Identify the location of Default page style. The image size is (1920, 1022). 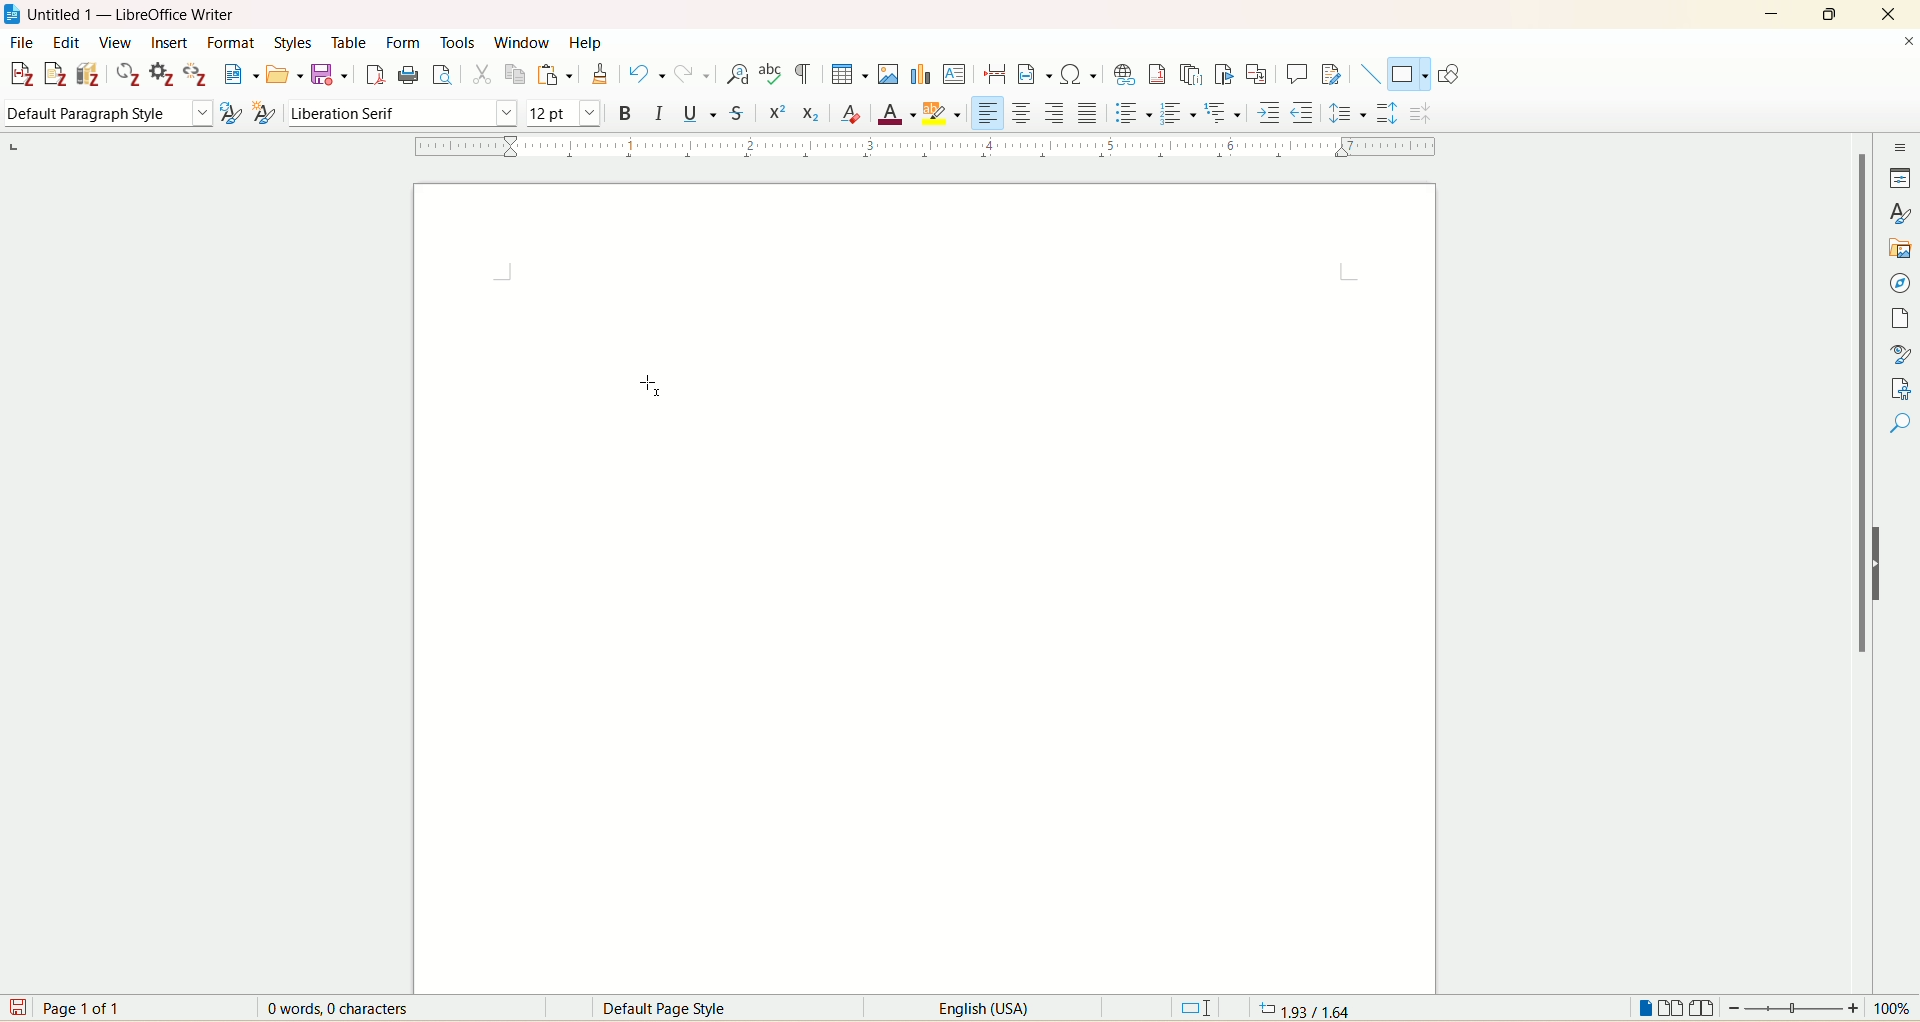
(680, 1009).